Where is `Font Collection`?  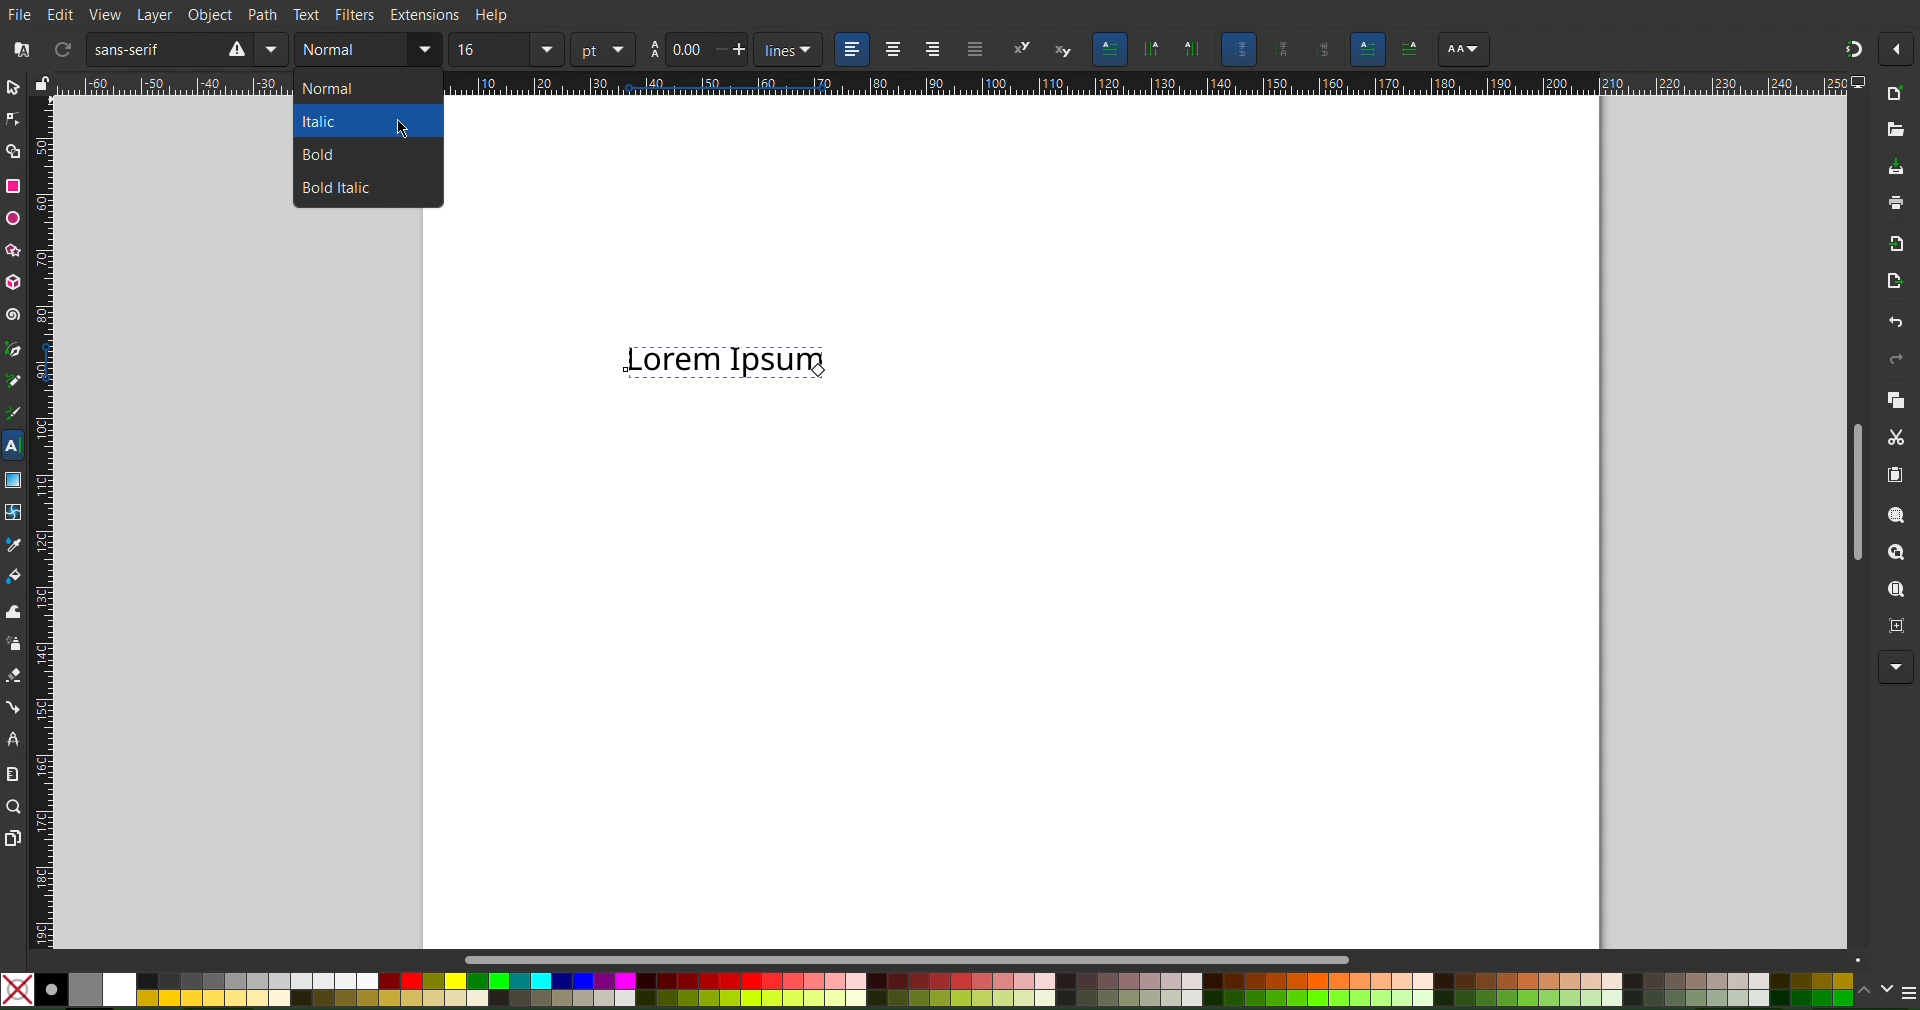
Font Collection is located at coordinates (19, 50).